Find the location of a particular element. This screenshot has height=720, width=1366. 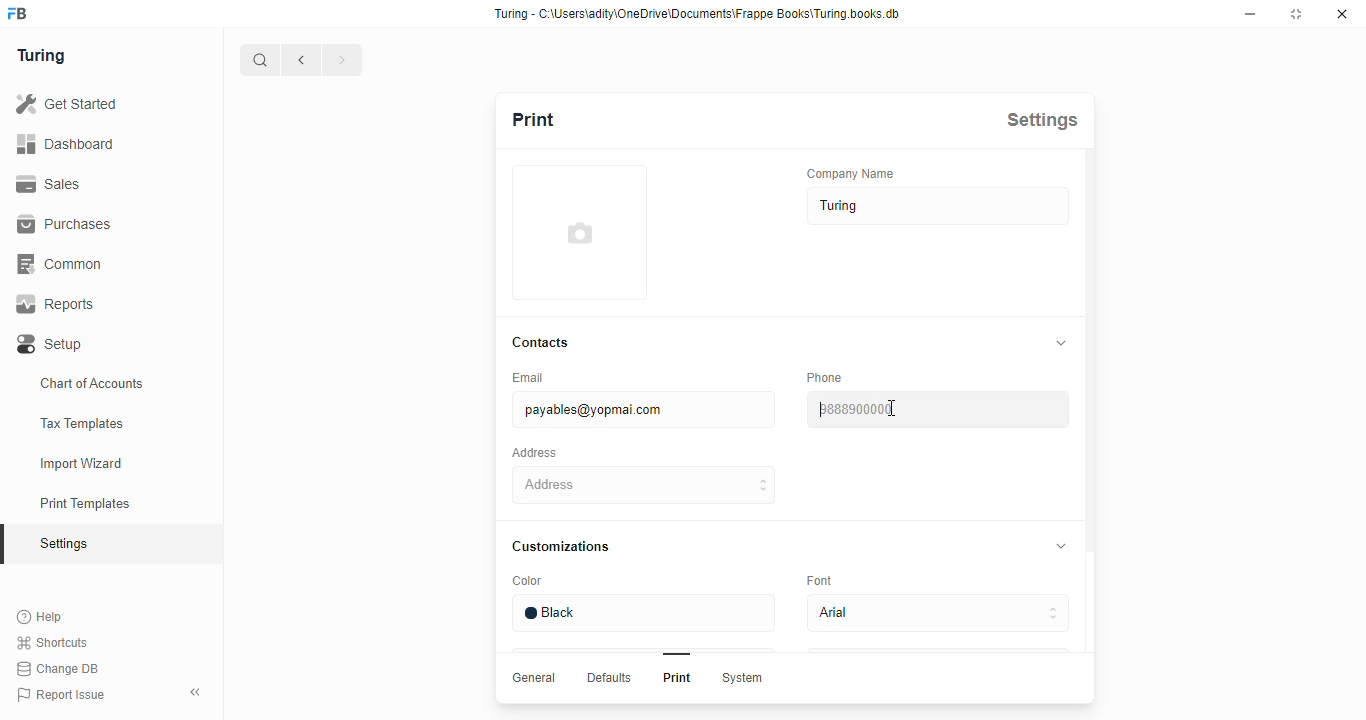

9888900000 is located at coordinates (941, 408).